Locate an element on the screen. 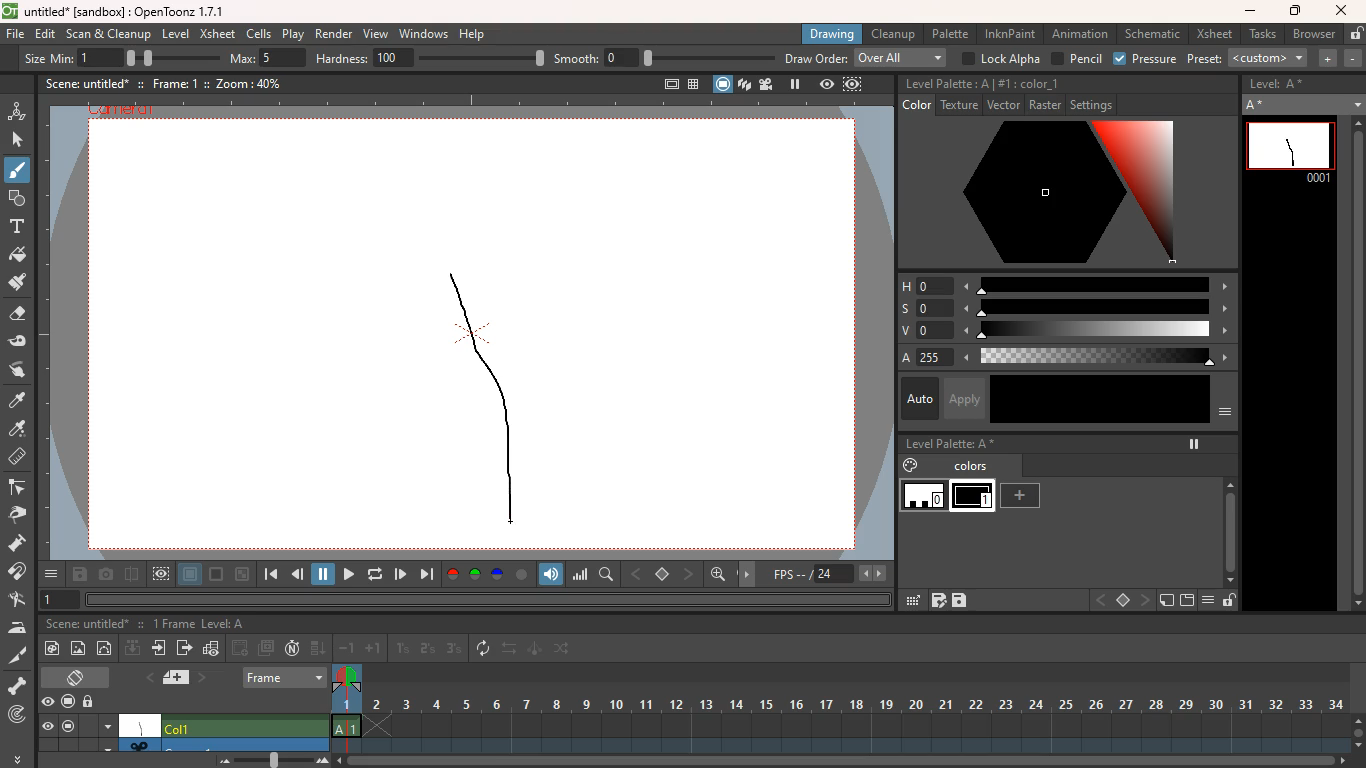  Level: A* is located at coordinates (1280, 85).